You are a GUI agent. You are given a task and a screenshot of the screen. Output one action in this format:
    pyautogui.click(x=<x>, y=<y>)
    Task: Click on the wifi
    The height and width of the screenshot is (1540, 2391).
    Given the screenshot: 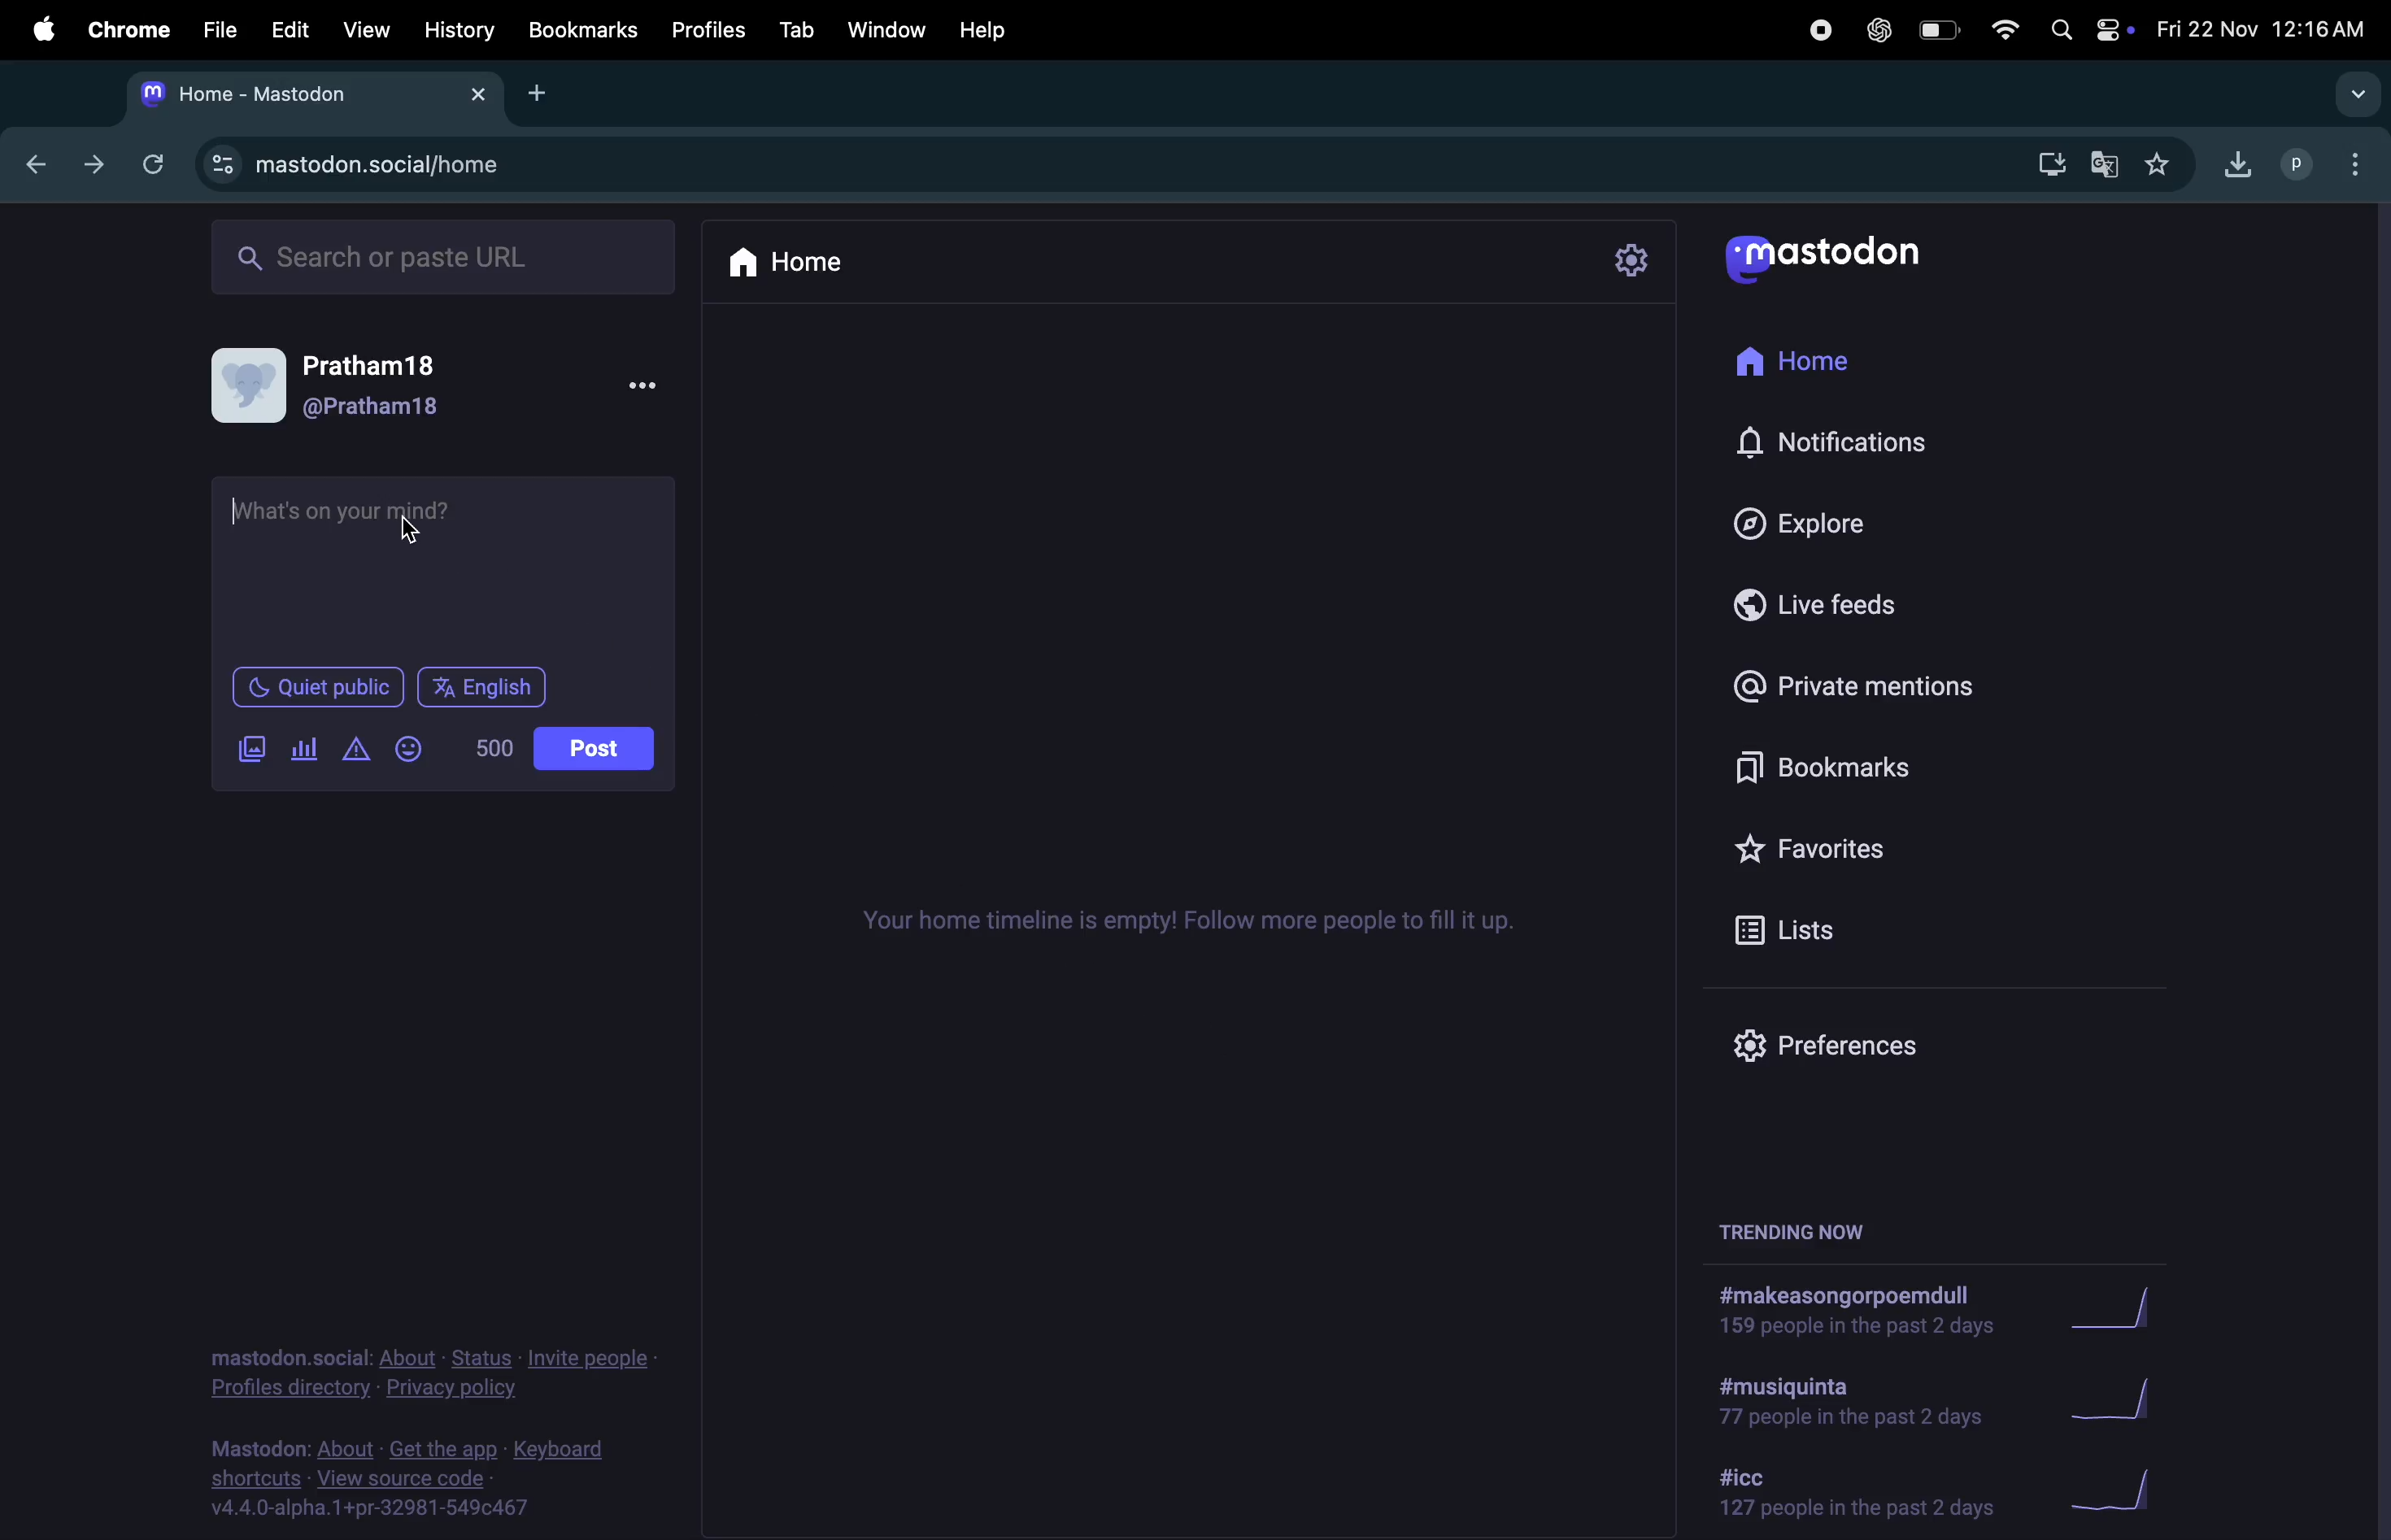 What is the action you would take?
    pyautogui.click(x=2000, y=32)
    